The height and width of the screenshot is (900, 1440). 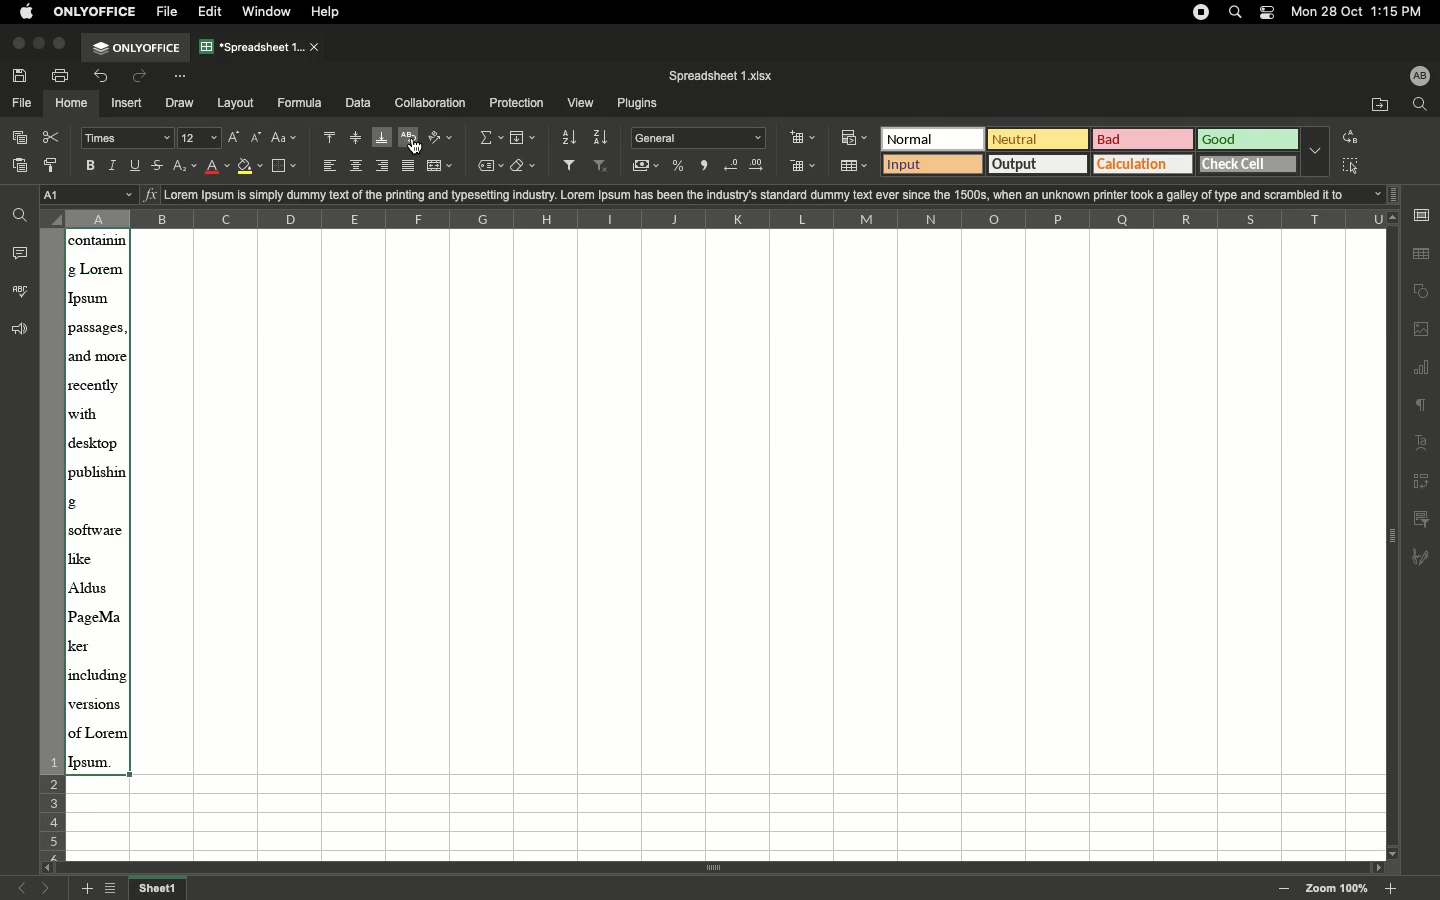 What do you see at coordinates (1375, 865) in the screenshot?
I see `move right` at bounding box center [1375, 865].